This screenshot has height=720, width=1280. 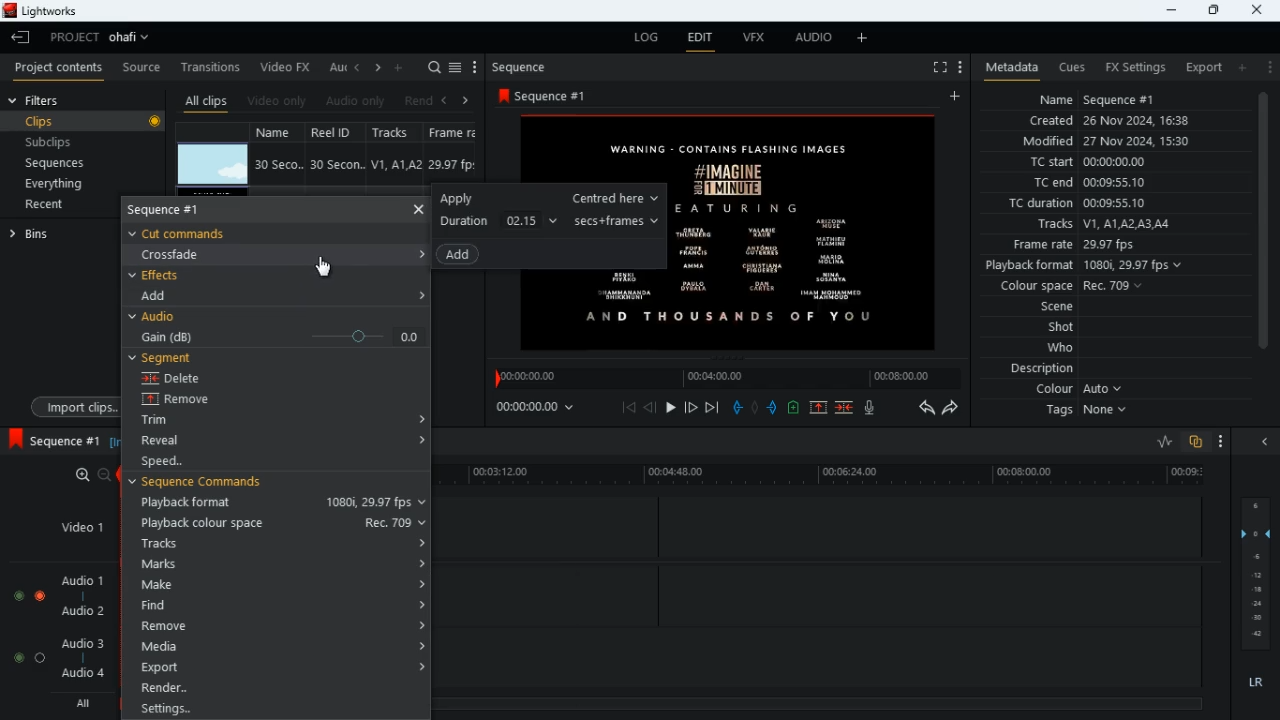 What do you see at coordinates (40, 593) in the screenshot?
I see `Toggle` at bounding box center [40, 593].